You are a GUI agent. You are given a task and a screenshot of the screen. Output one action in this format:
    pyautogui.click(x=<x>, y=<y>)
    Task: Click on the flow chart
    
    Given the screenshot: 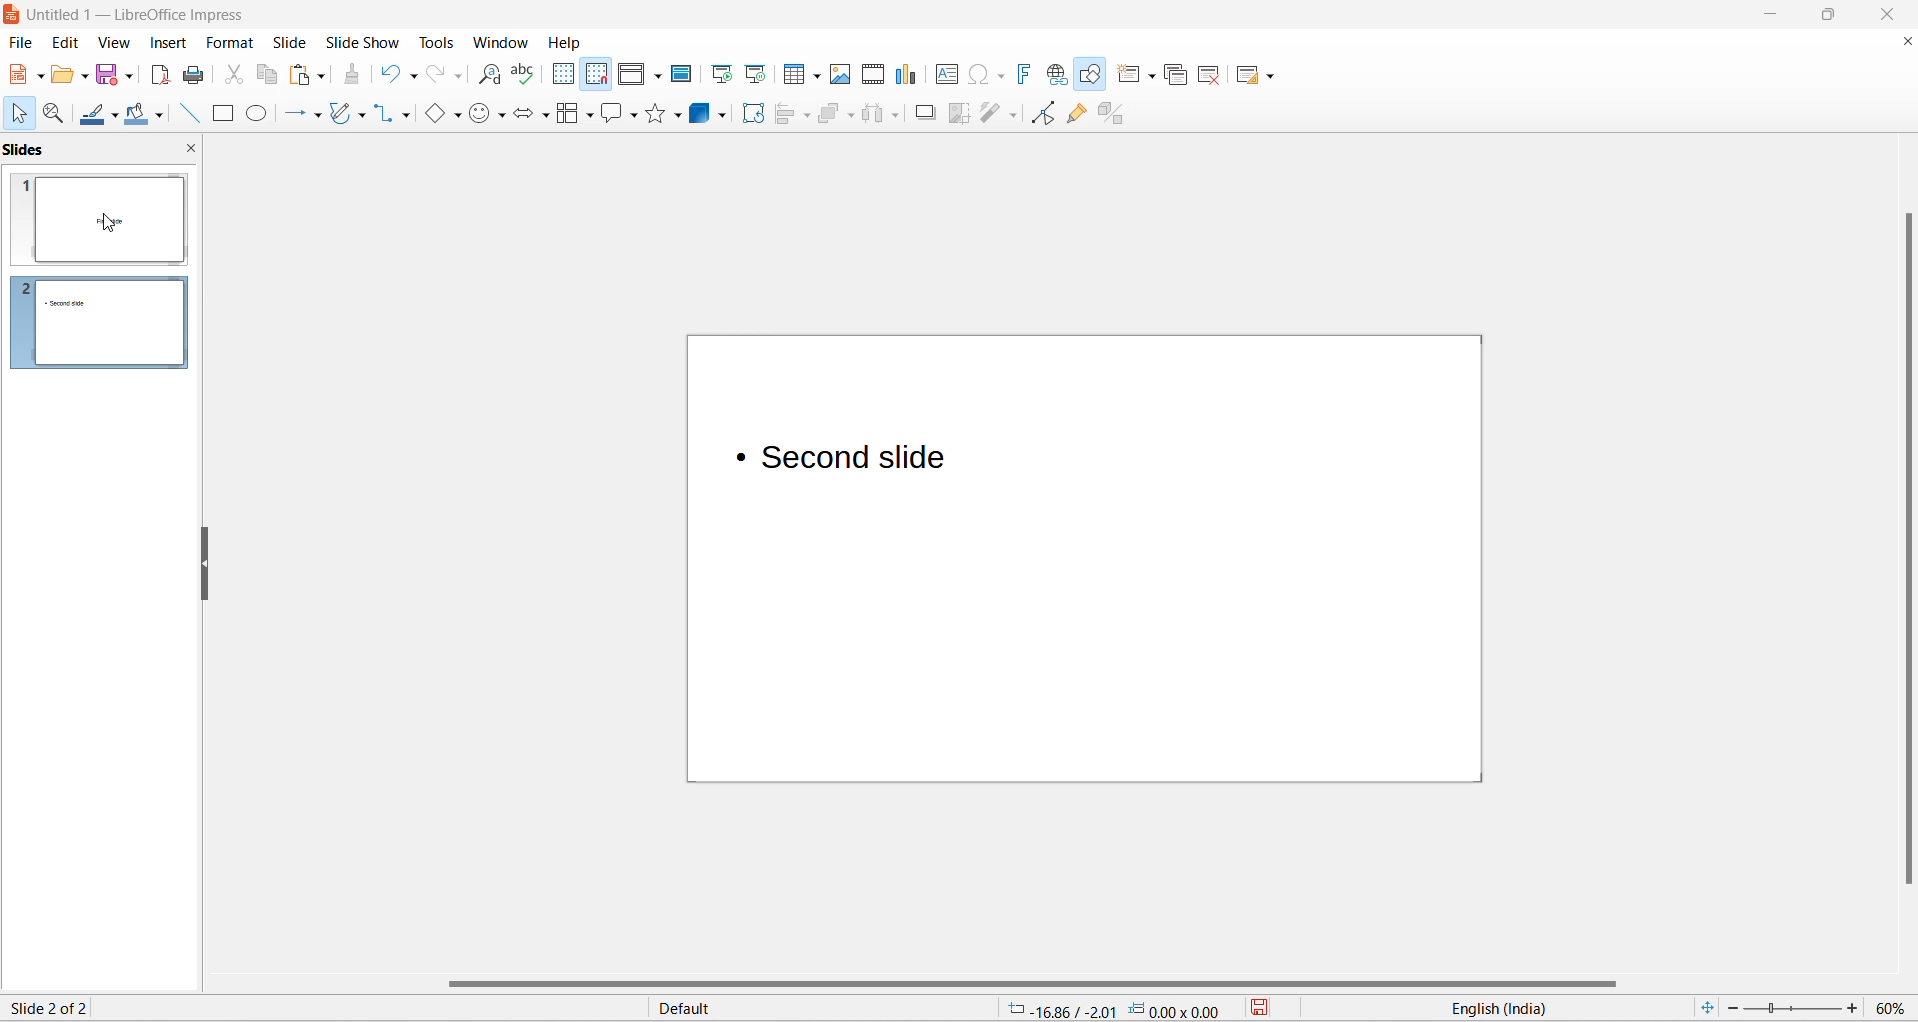 What is the action you would take?
    pyautogui.click(x=564, y=113)
    